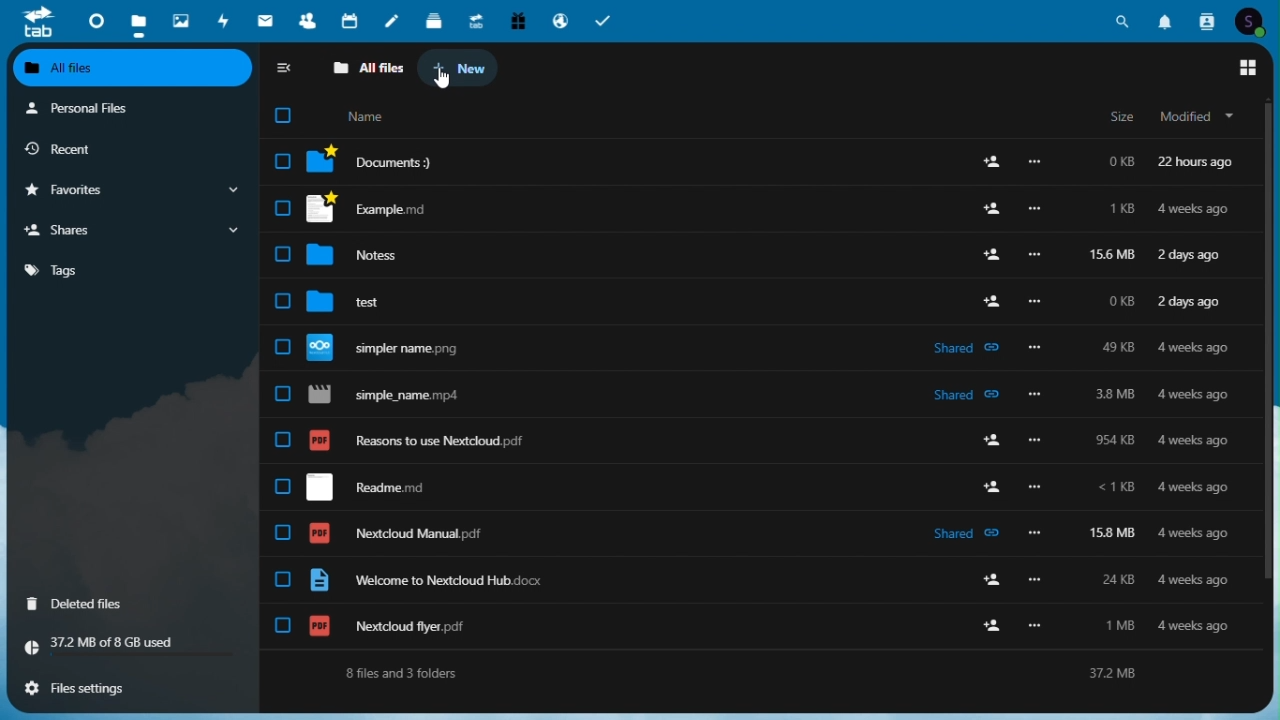 Image resolution: width=1280 pixels, height=720 pixels. What do you see at coordinates (968, 350) in the screenshot?
I see `shared` at bounding box center [968, 350].